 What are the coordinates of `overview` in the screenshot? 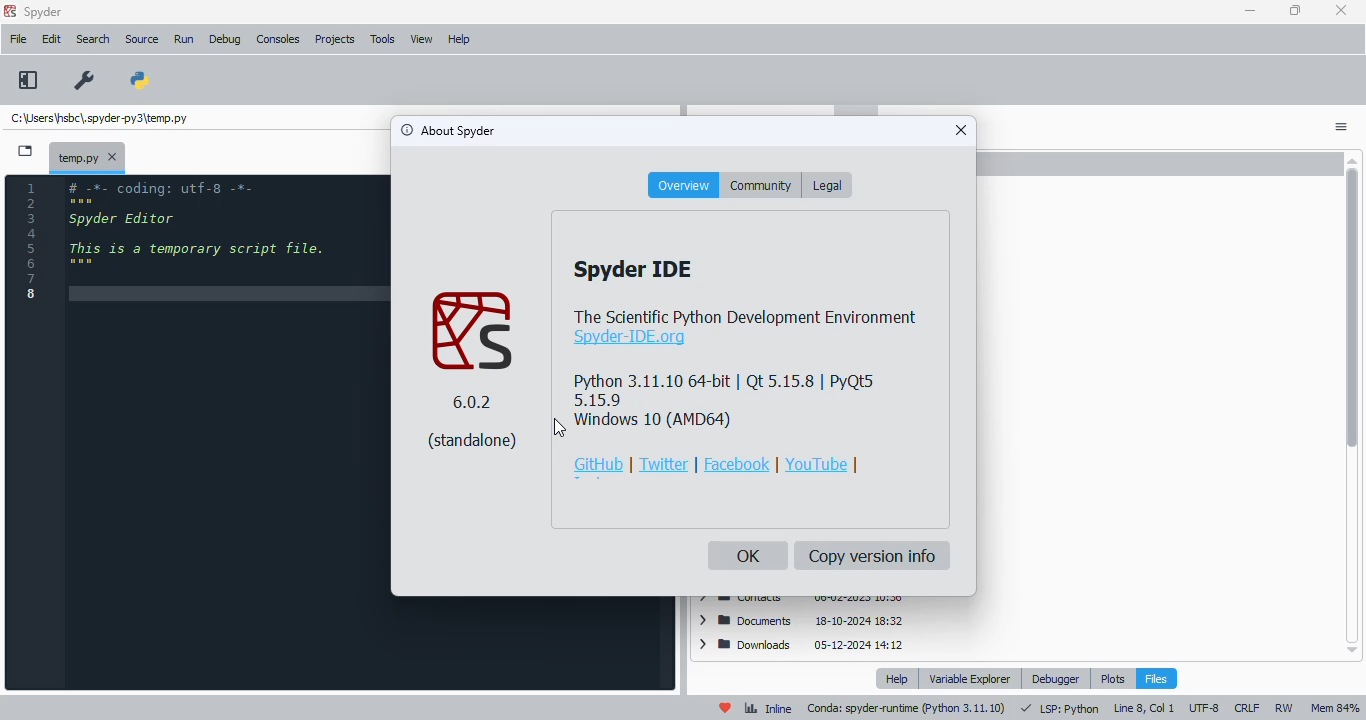 It's located at (683, 185).